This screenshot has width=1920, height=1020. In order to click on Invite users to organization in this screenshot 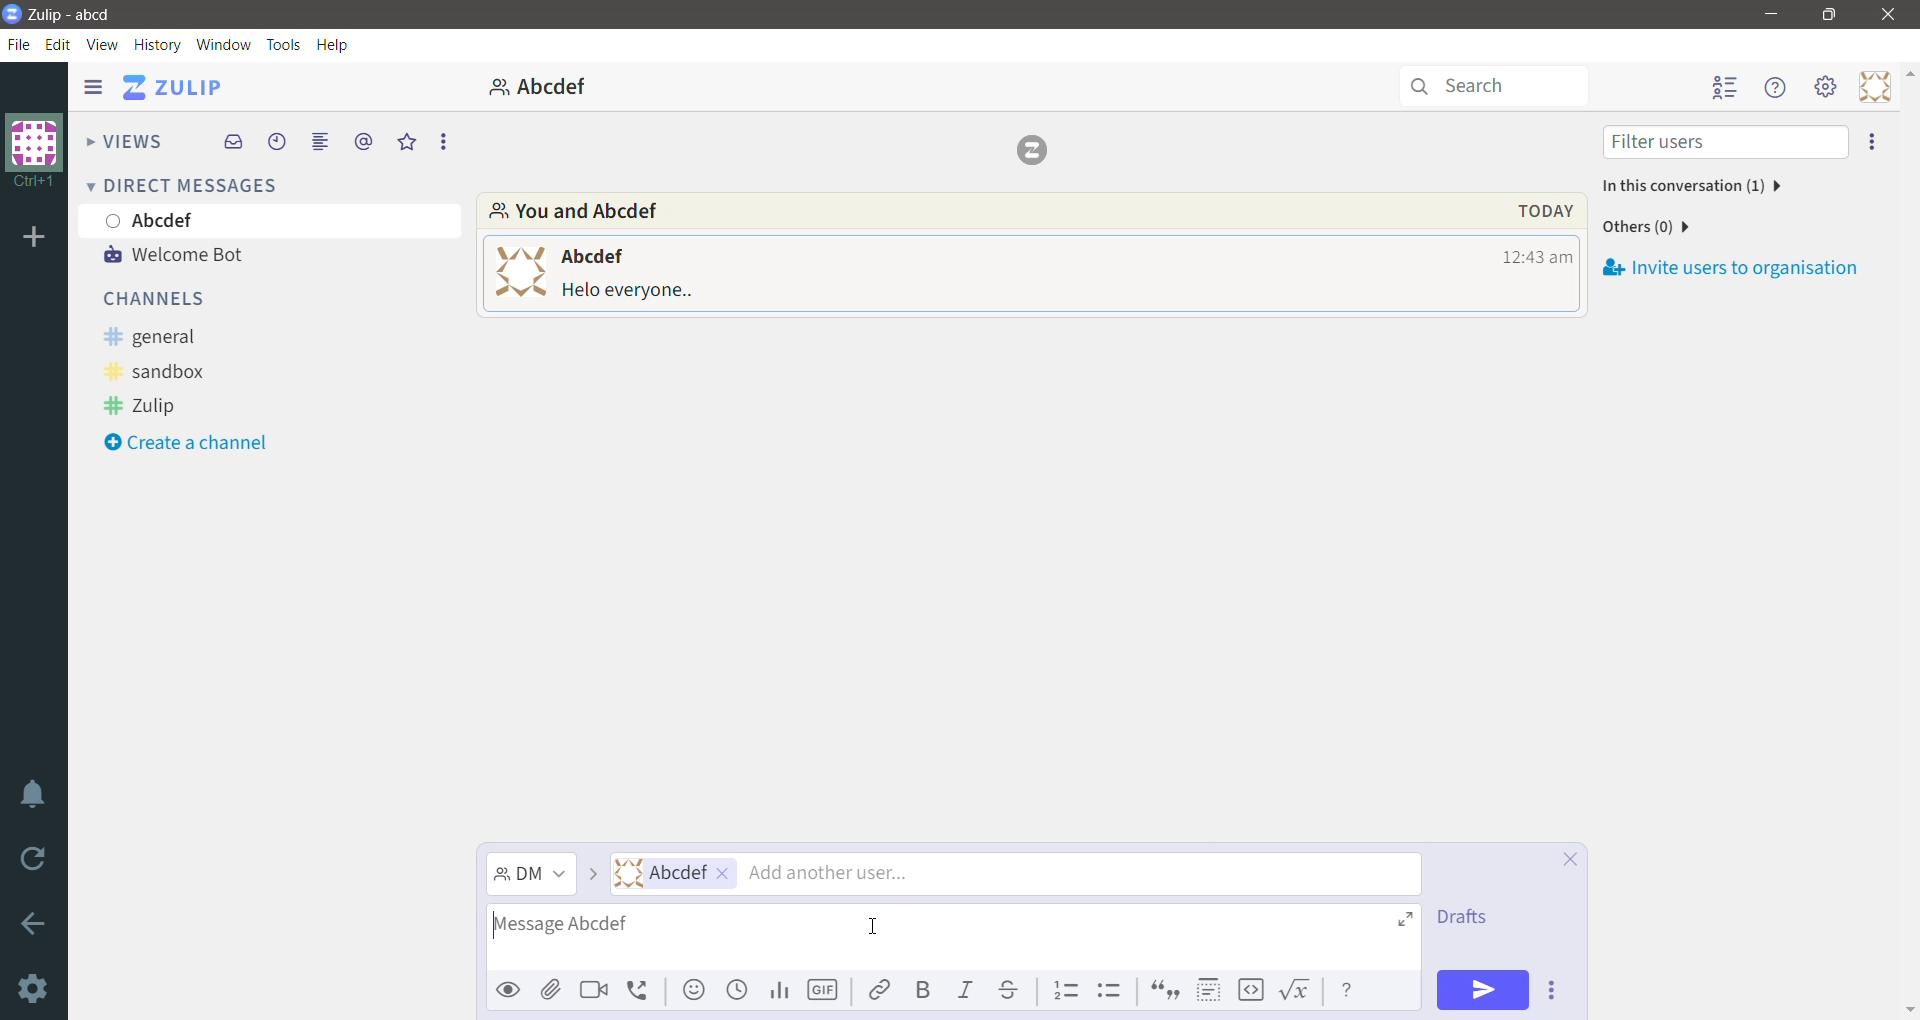, I will do `click(1873, 143)`.